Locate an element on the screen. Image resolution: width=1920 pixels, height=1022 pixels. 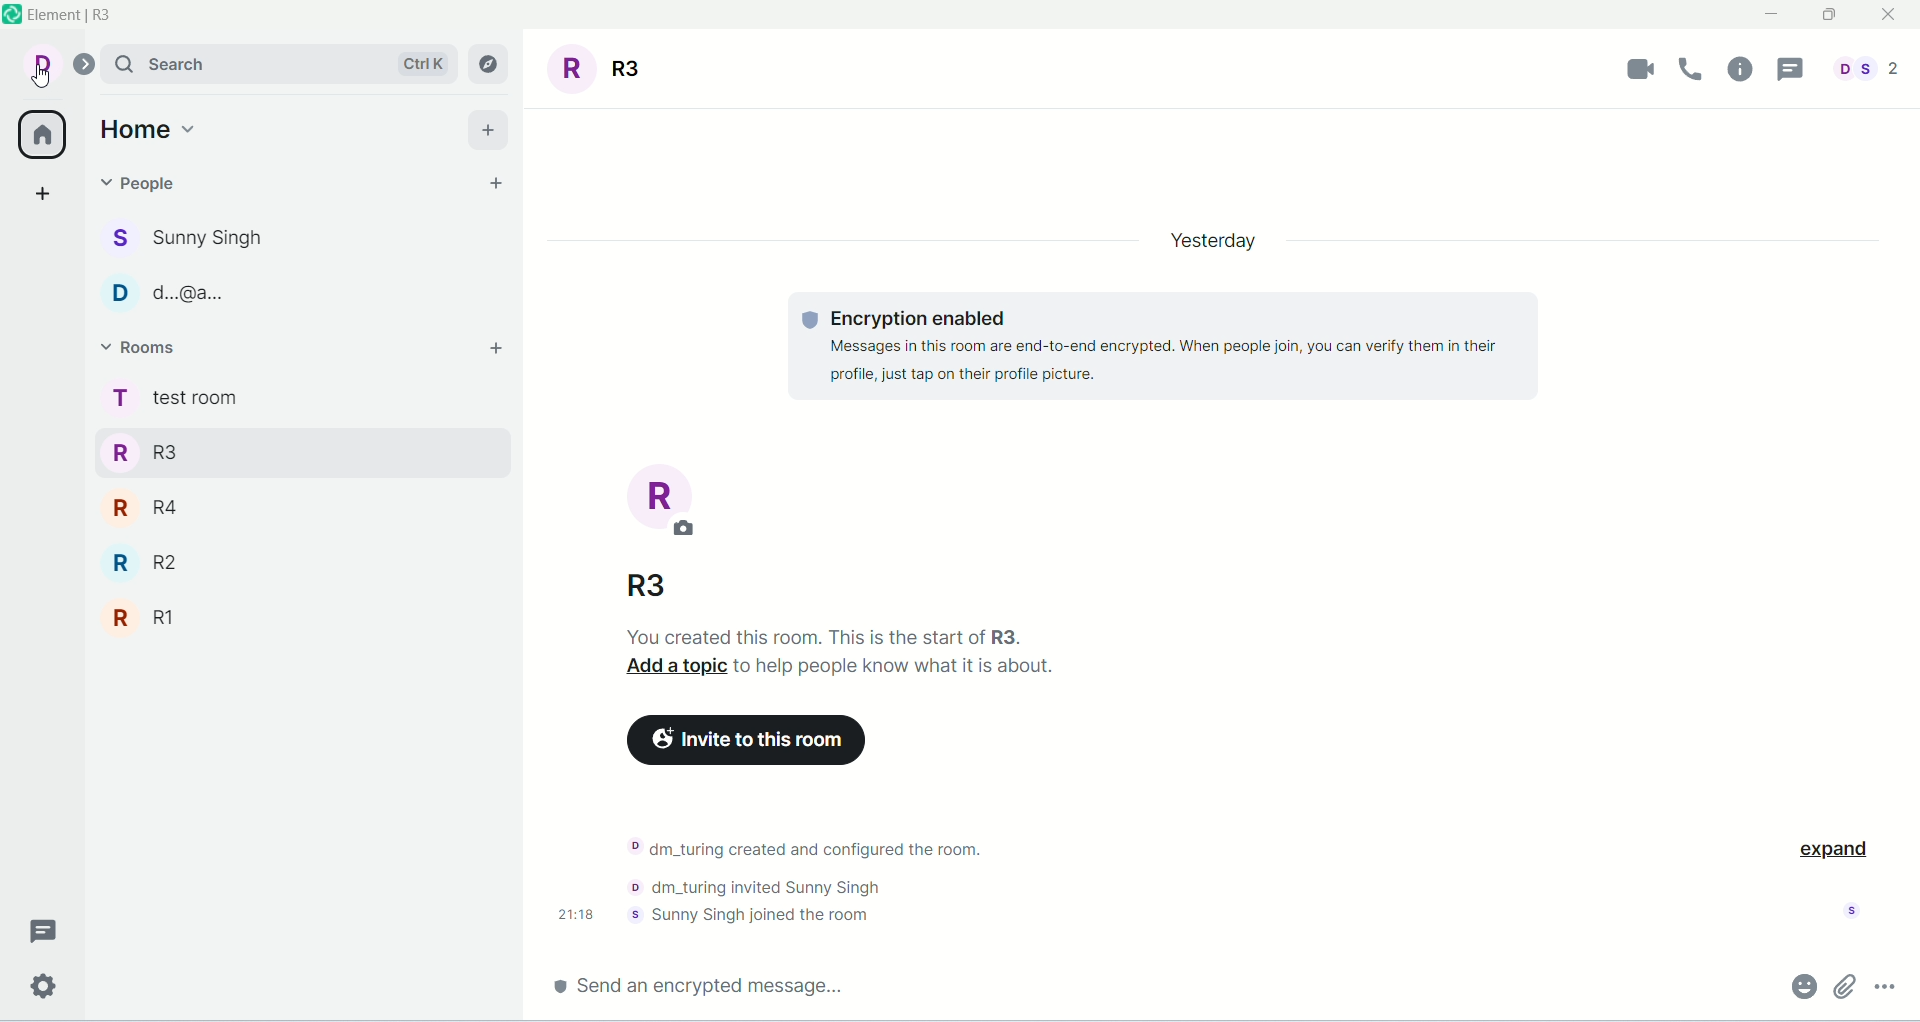
home is located at coordinates (154, 127).